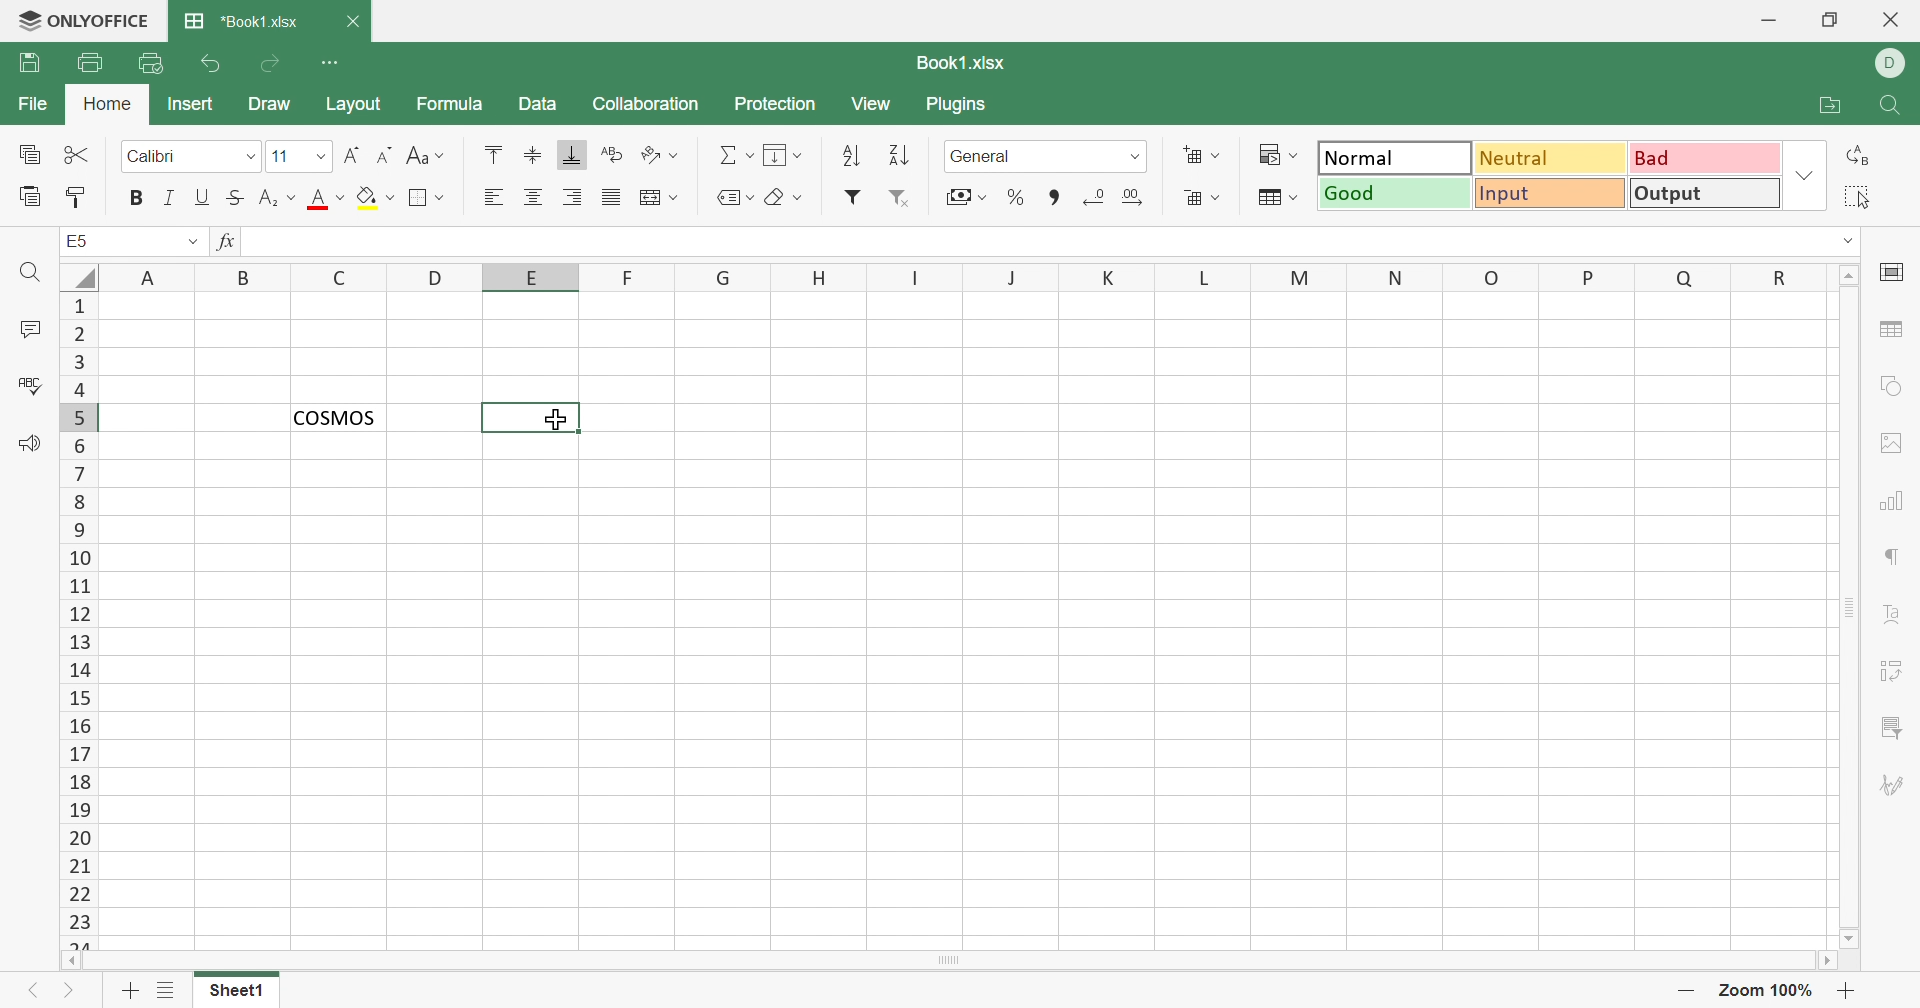 This screenshot has height=1008, width=1920. Describe the element at coordinates (540, 104) in the screenshot. I see `Data` at that location.